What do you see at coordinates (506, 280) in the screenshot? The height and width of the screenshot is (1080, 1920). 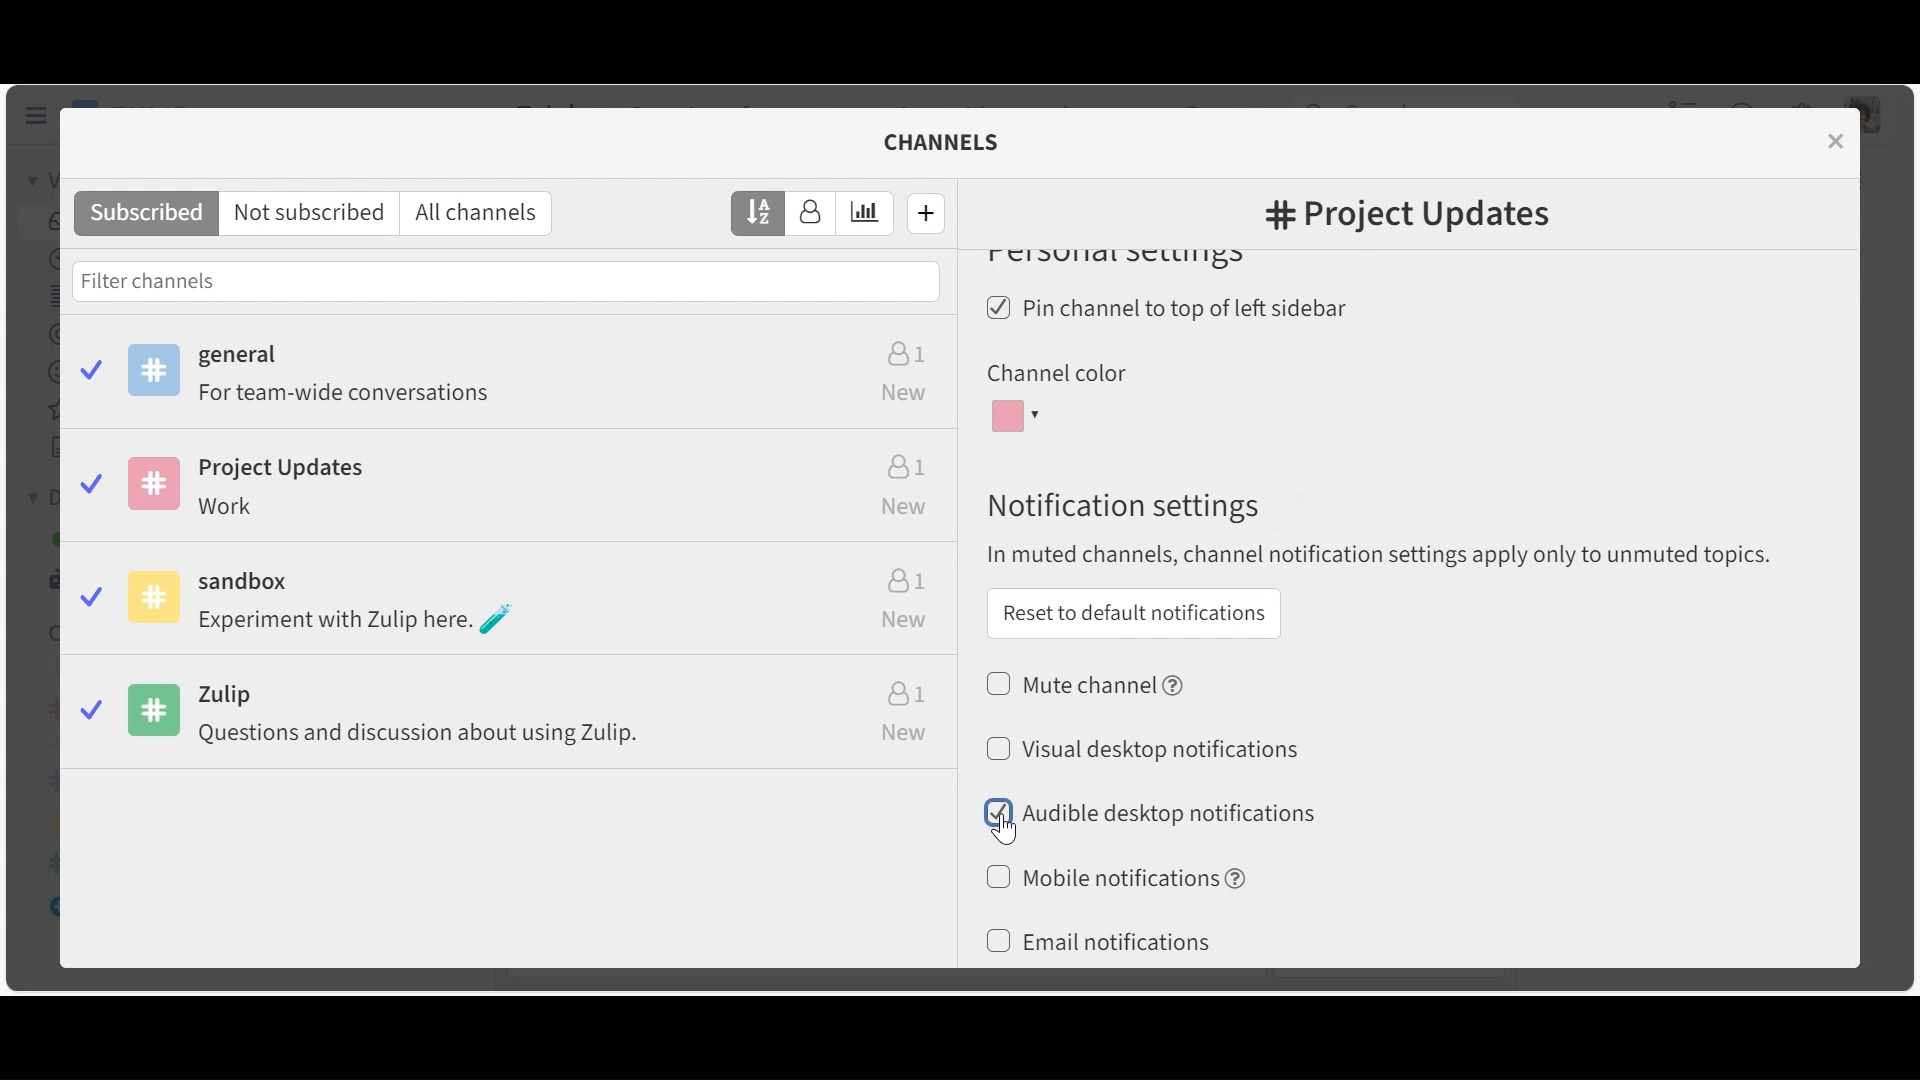 I see `Filter channels` at bounding box center [506, 280].